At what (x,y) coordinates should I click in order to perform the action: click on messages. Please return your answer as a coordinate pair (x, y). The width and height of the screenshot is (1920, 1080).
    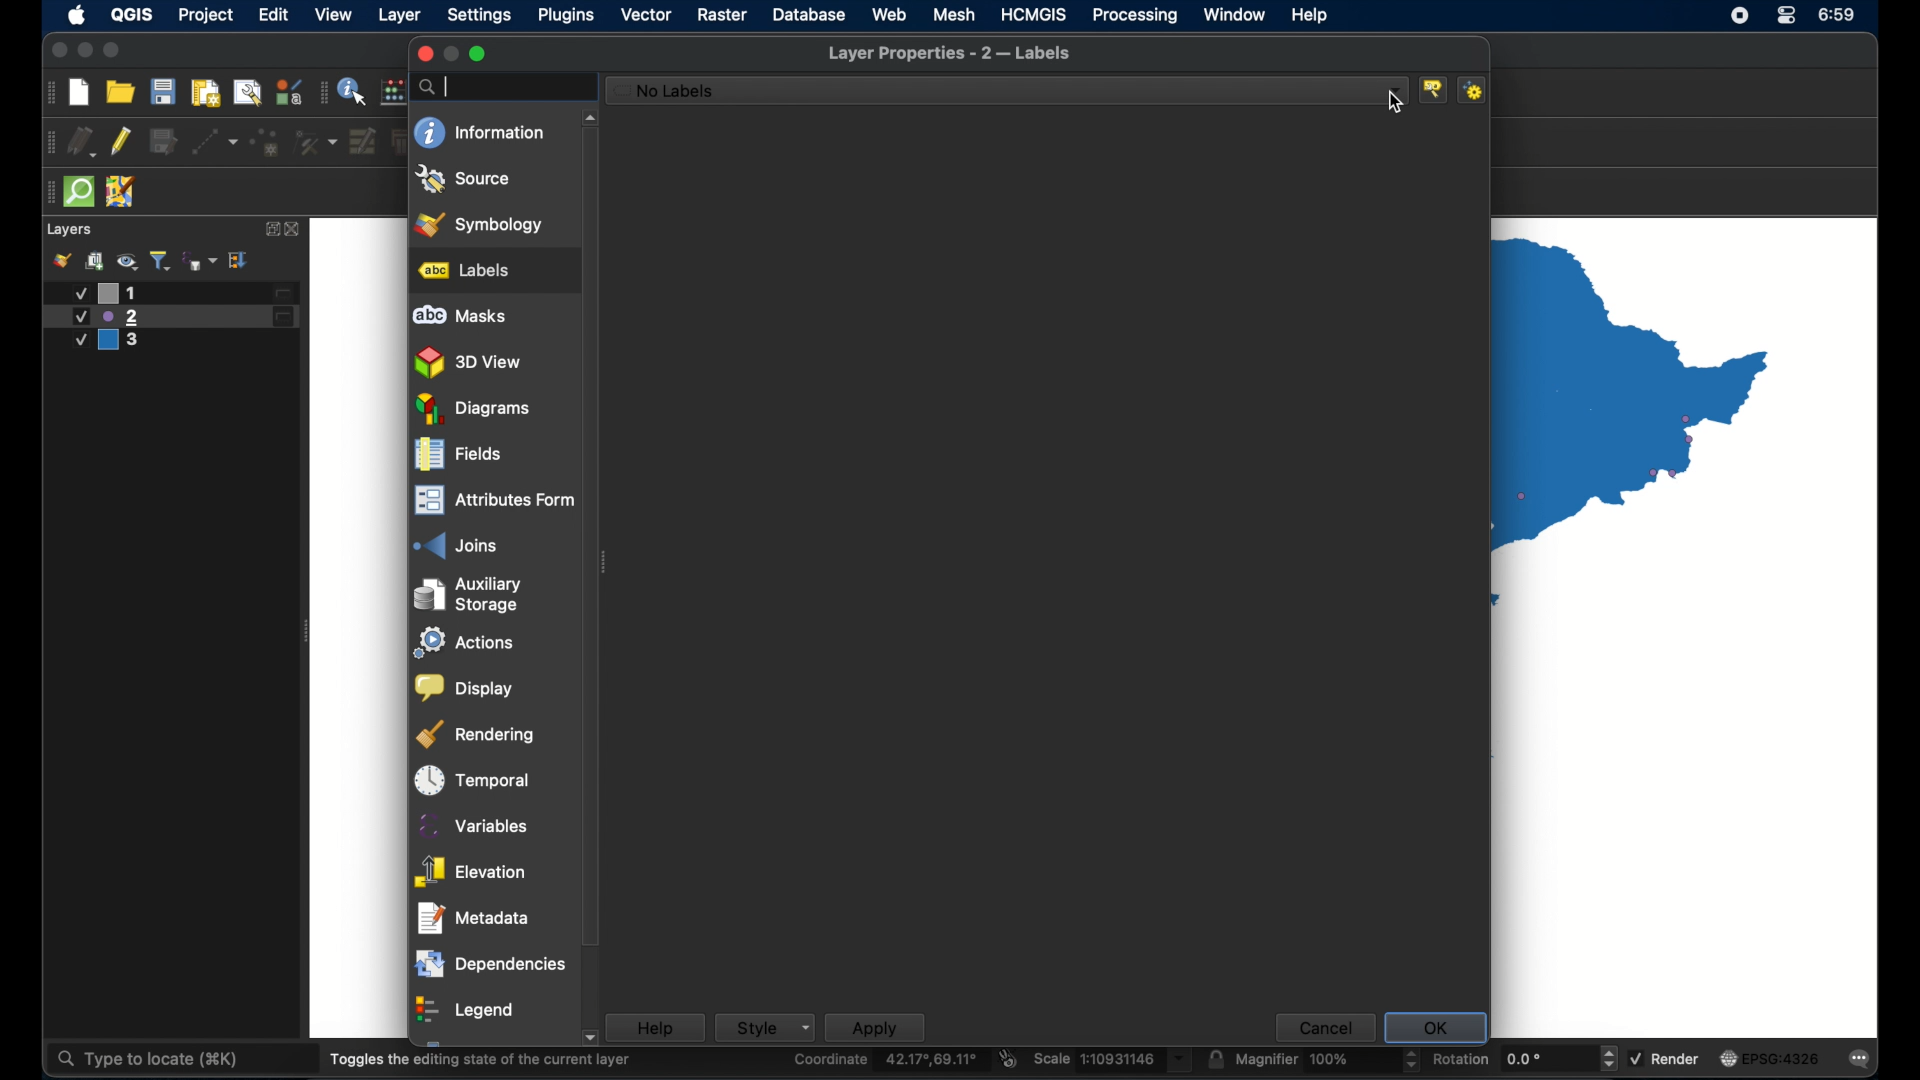
    Looking at the image, I should click on (1861, 1060).